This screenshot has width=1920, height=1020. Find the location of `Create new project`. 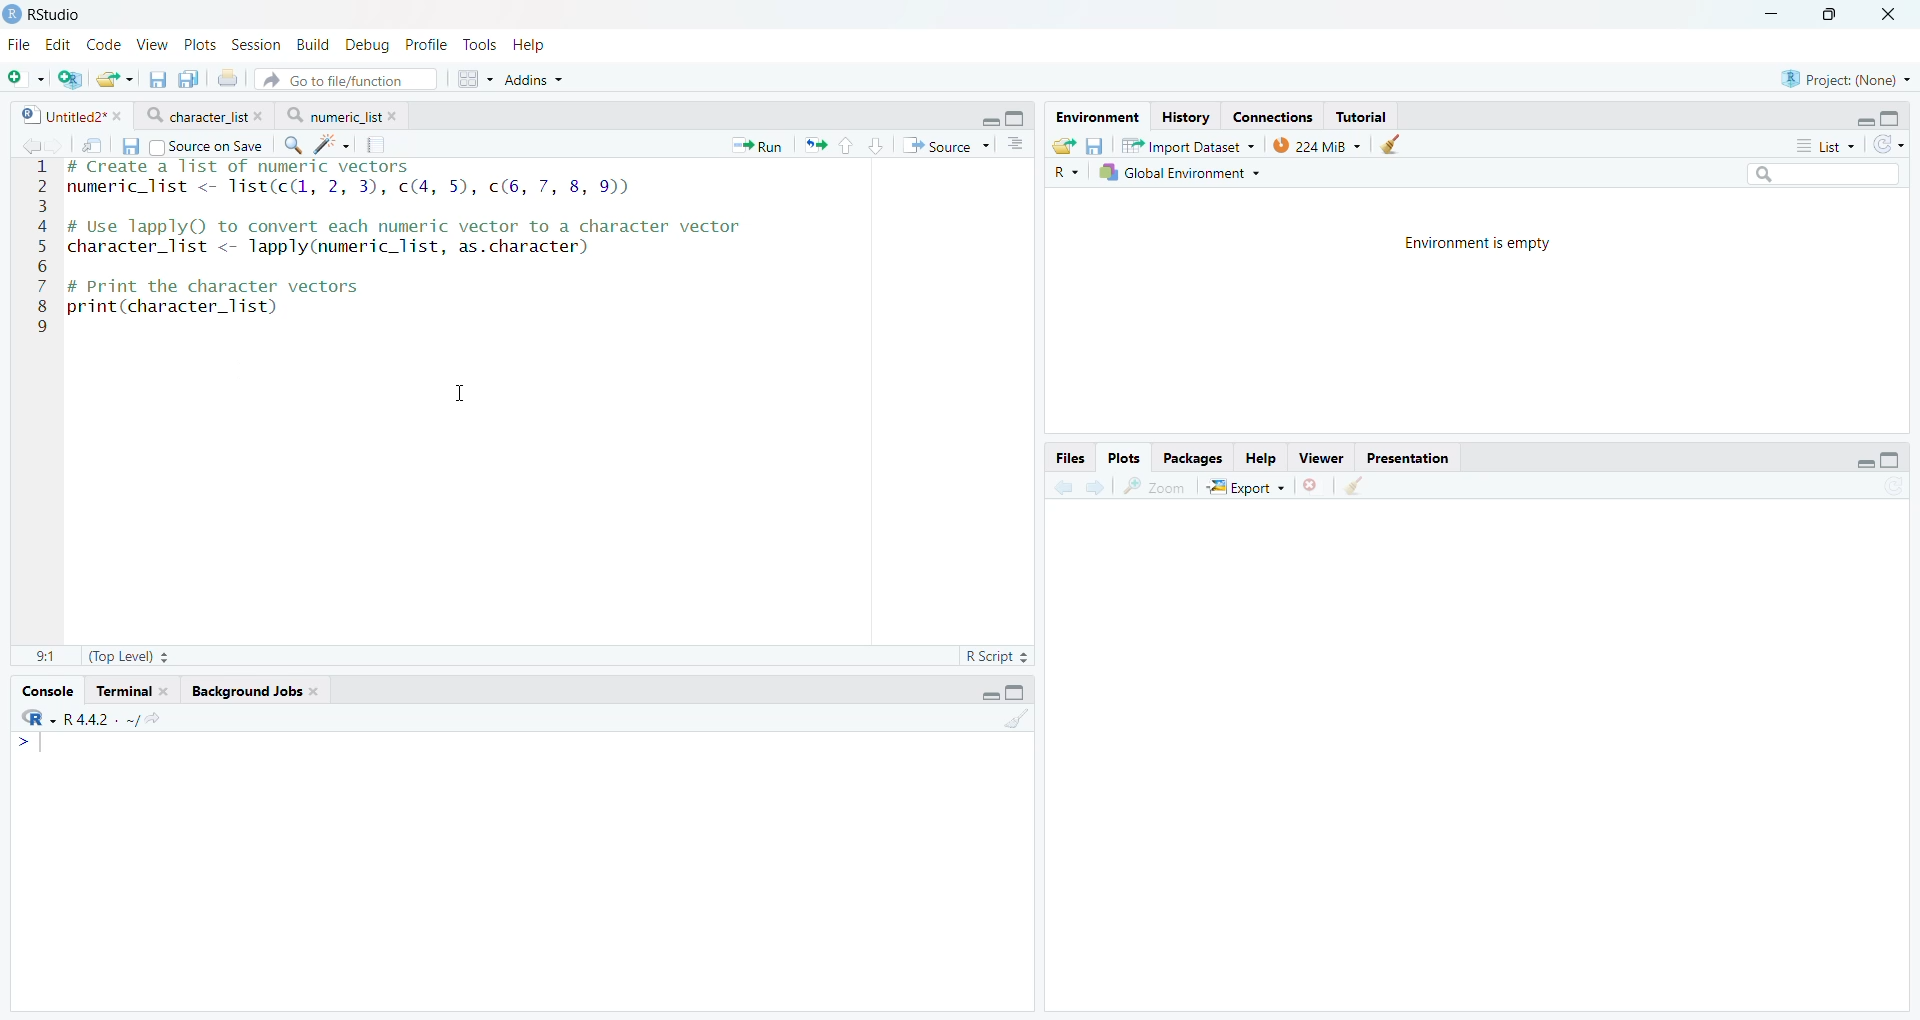

Create new project is located at coordinates (70, 80).